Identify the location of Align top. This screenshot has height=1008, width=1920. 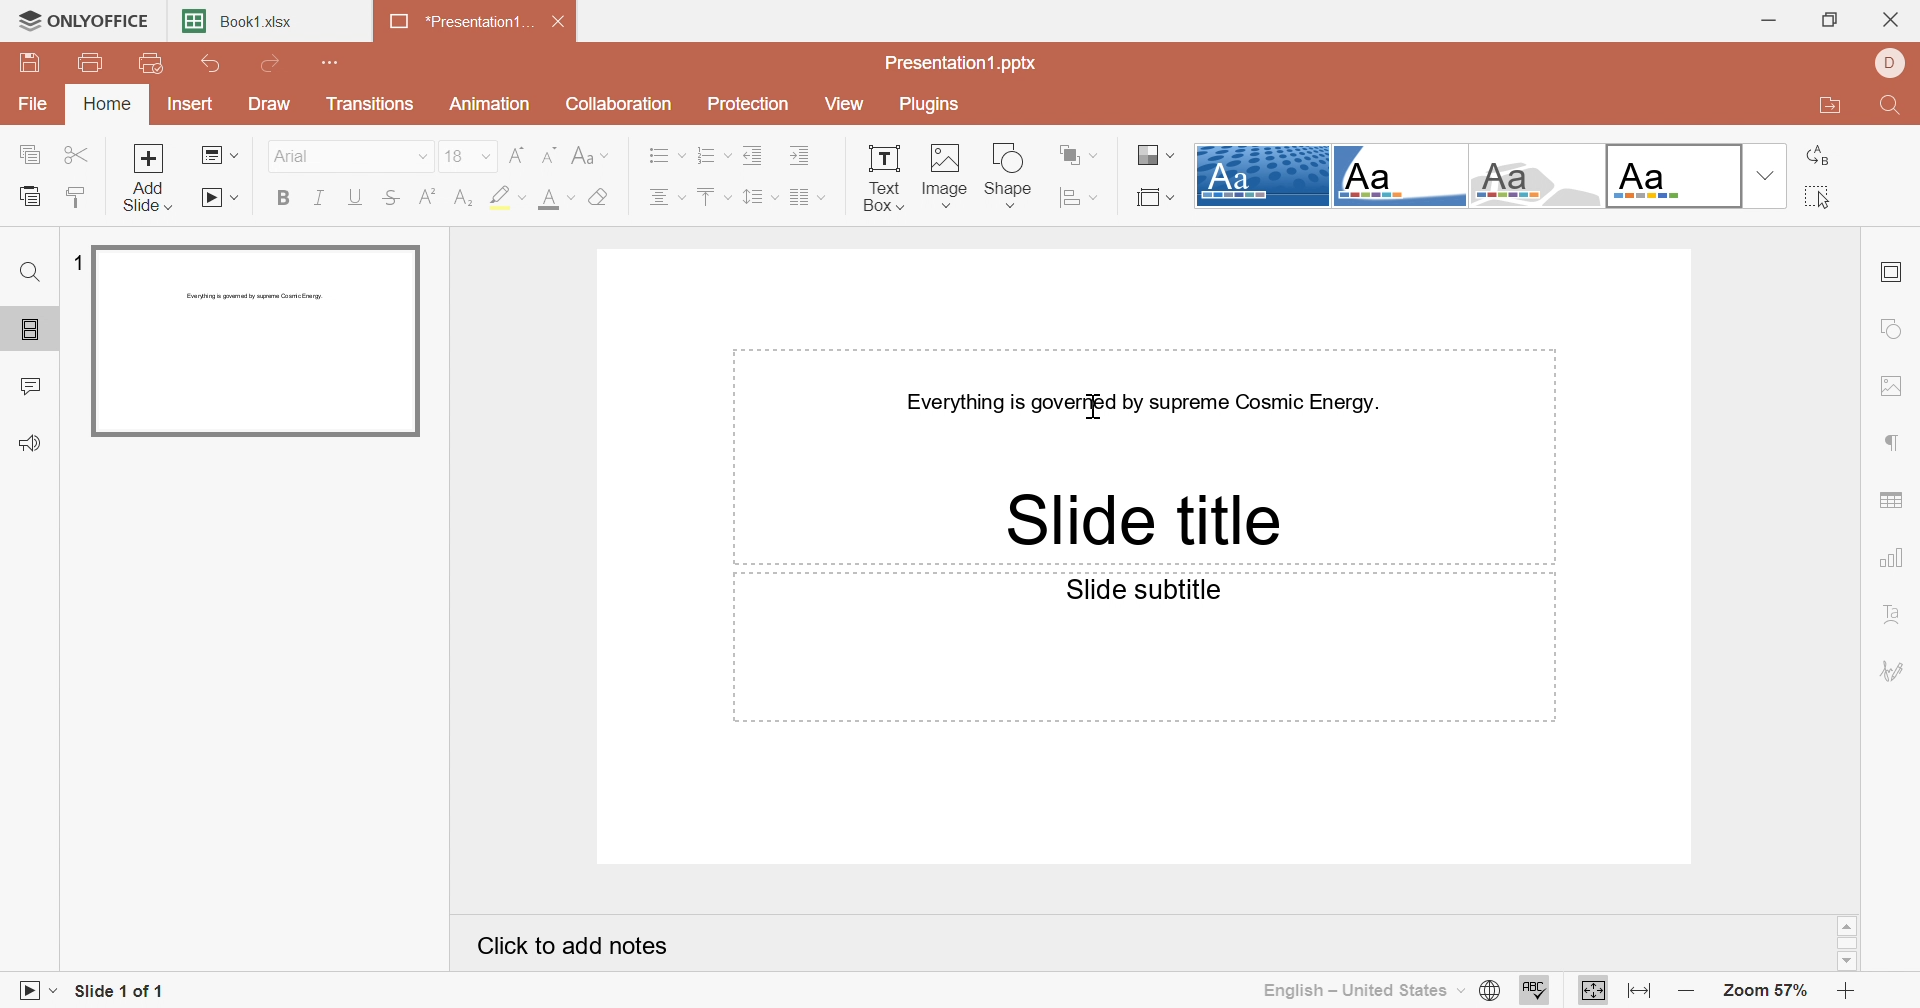
(715, 196).